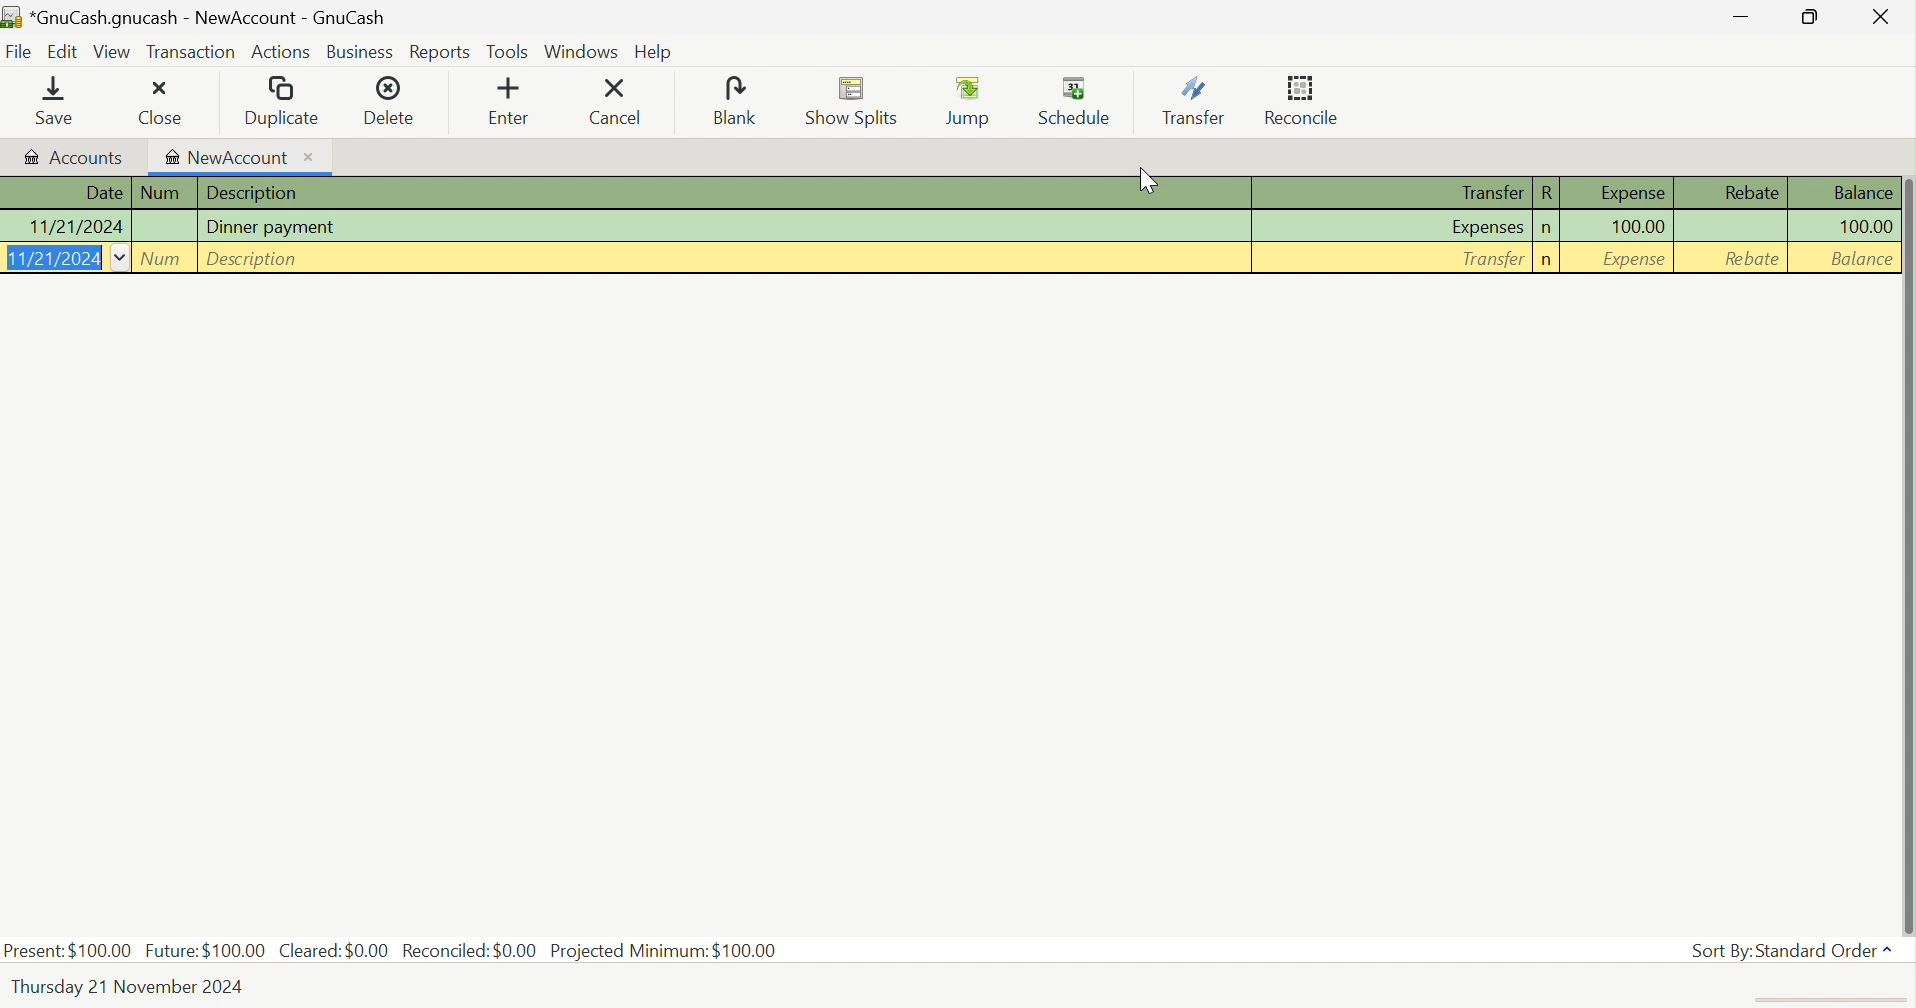 The image size is (1916, 1008). I want to click on , so click(1550, 258).